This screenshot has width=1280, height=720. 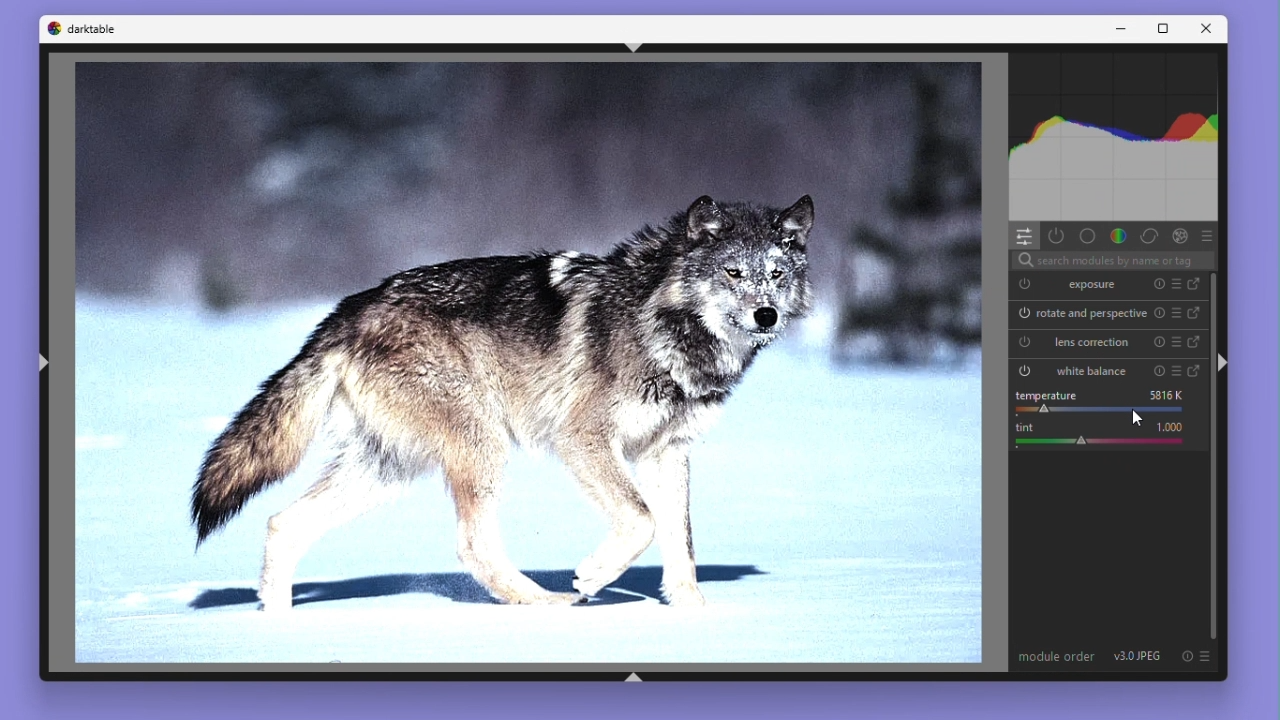 What do you see at coordinates (1197, 314) in the screenshot?
I see `Go to full version of rotate and perspective` at bounding box center [1197, 314].